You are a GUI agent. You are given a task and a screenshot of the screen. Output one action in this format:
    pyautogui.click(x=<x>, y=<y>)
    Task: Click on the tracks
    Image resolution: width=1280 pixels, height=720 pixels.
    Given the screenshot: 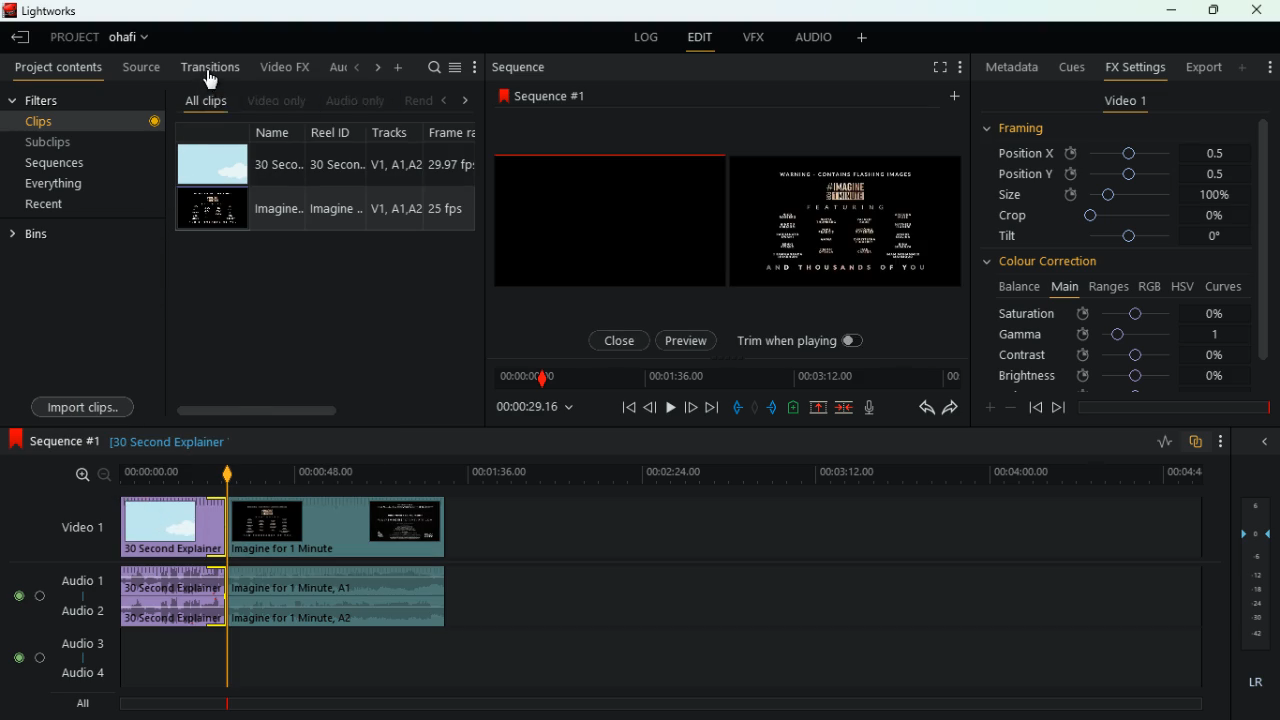 What is the action you would take?
    pyautogui.click(x=396, y=176)
    